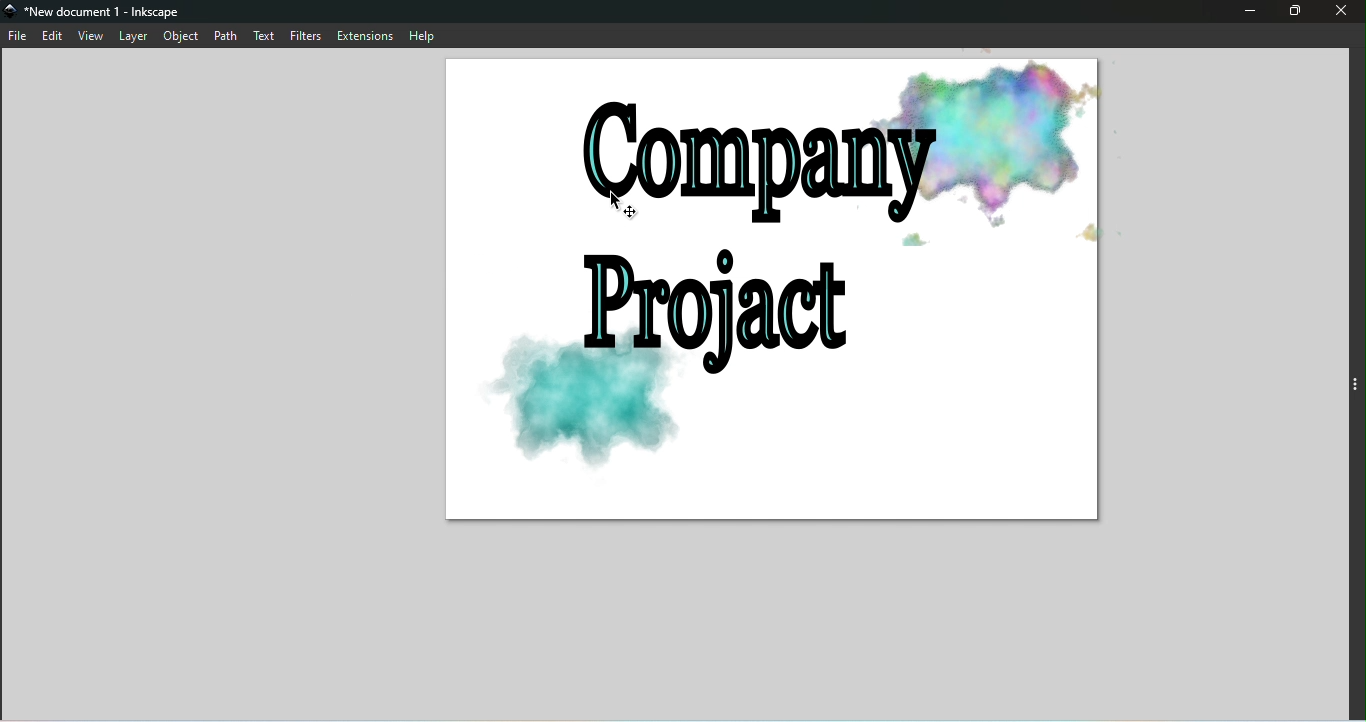  Describe the element at coordinates (53, 36) in the screenshot. I see `Edit` at that location.